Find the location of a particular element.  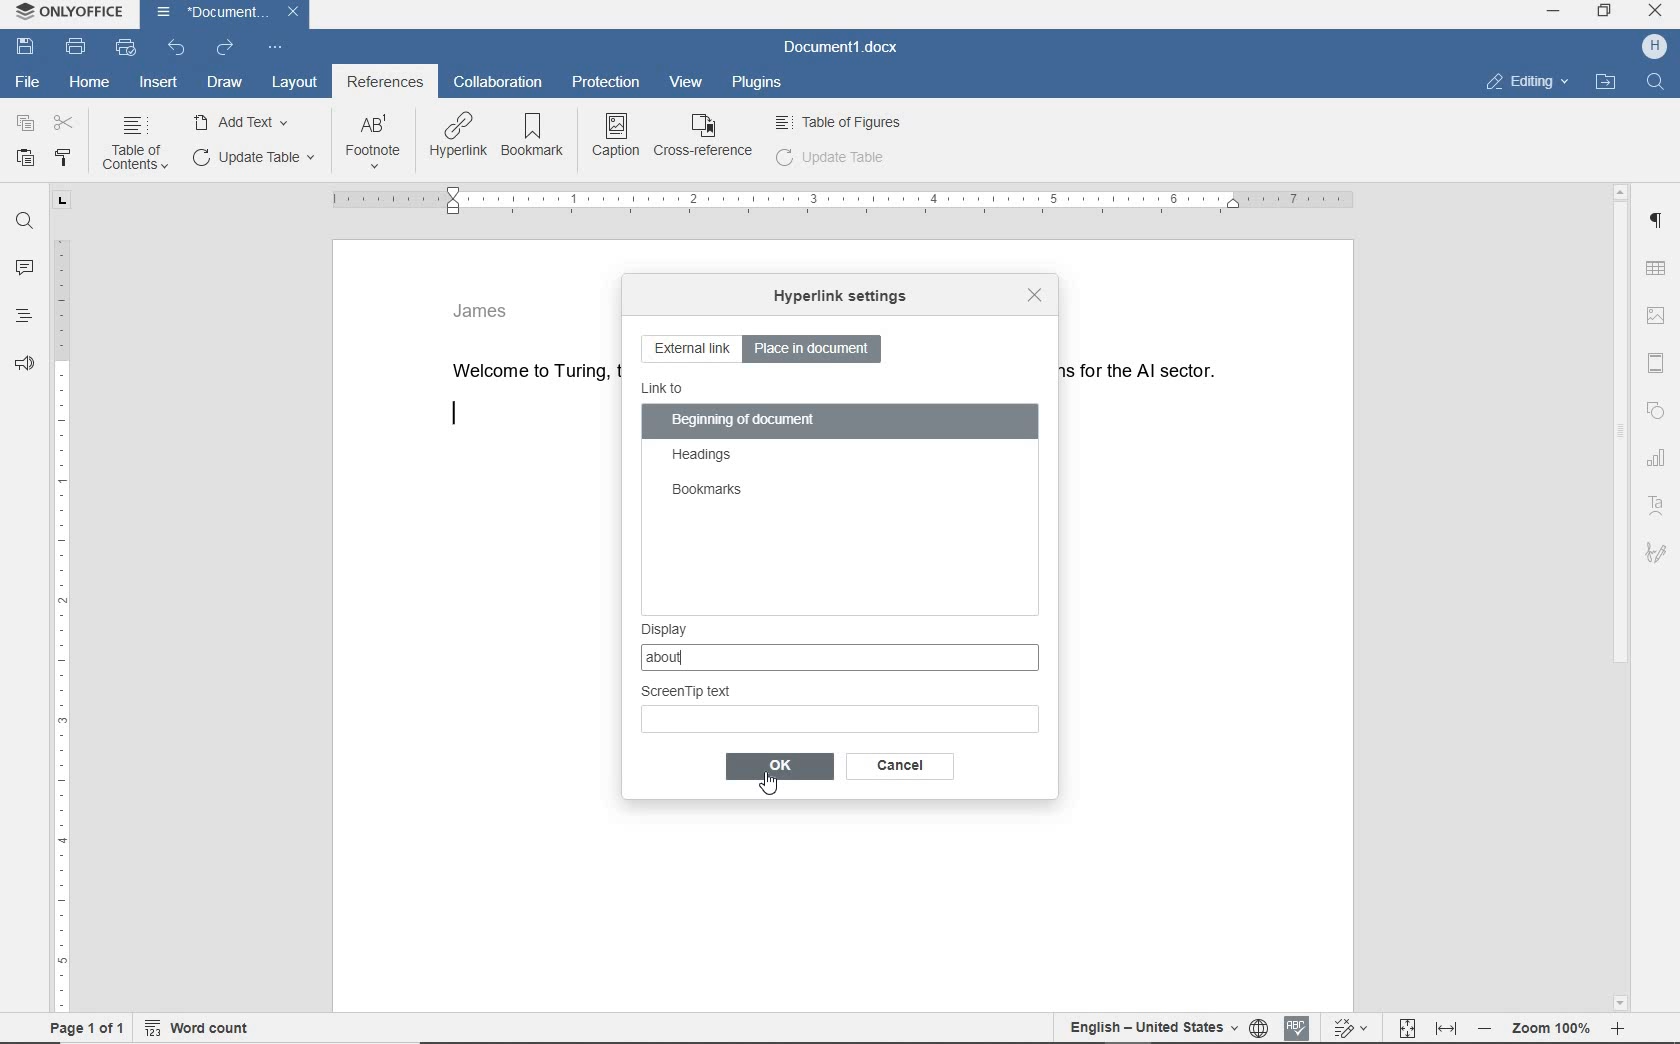

ok is located at coordinates (895, 766).